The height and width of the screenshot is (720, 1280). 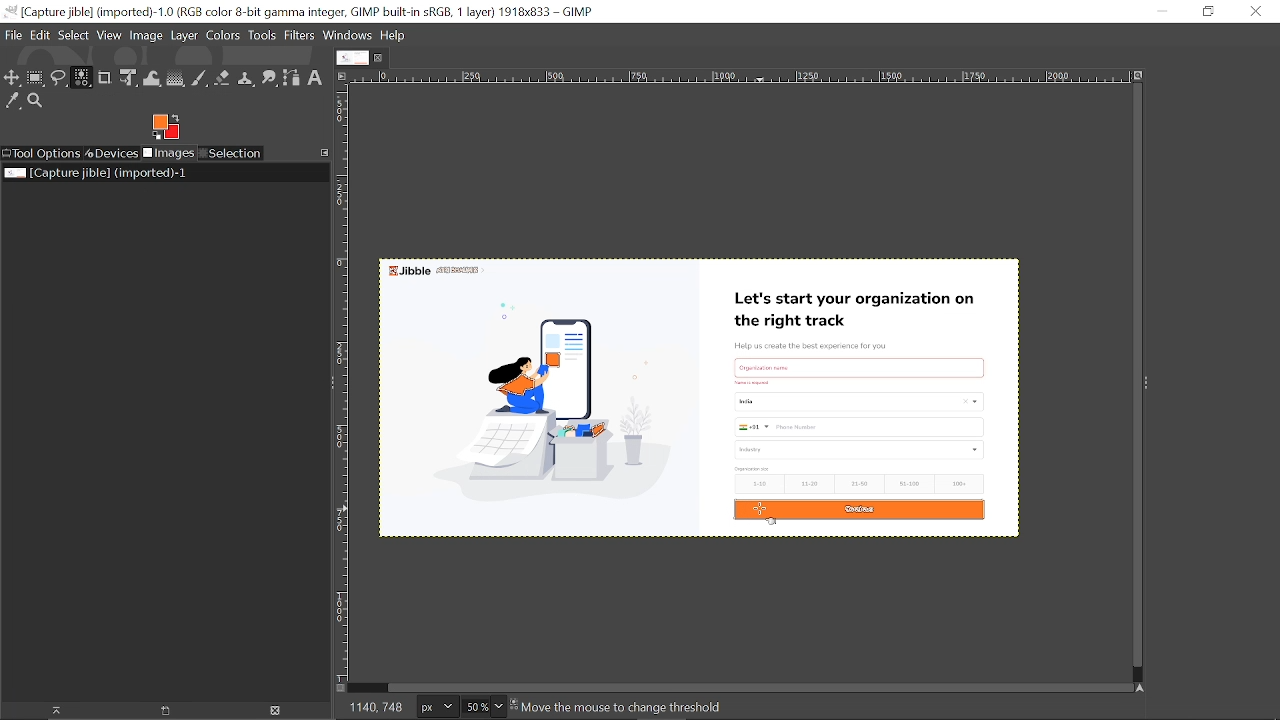 I want to click on Smudge tool, so click(x=269, y=78).